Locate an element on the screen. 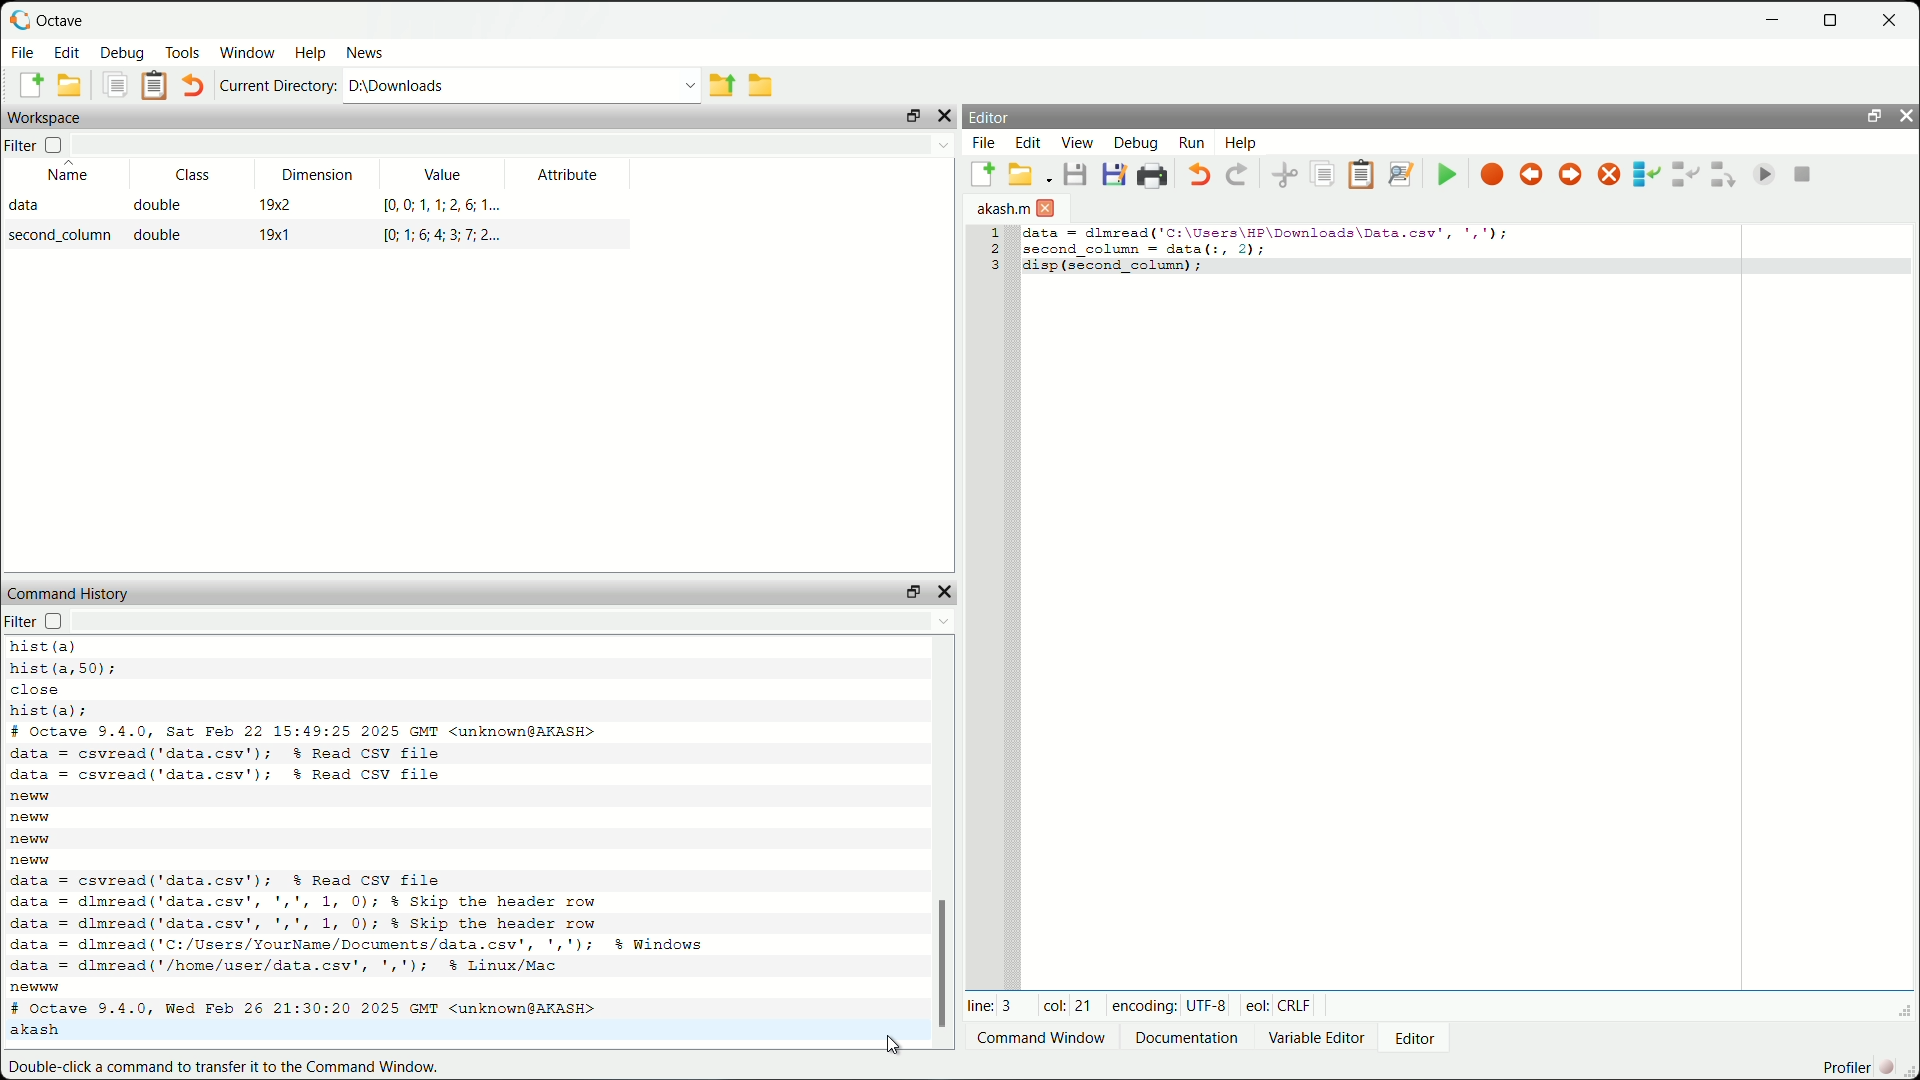  enter directory name is located at coordinates (521, 86).